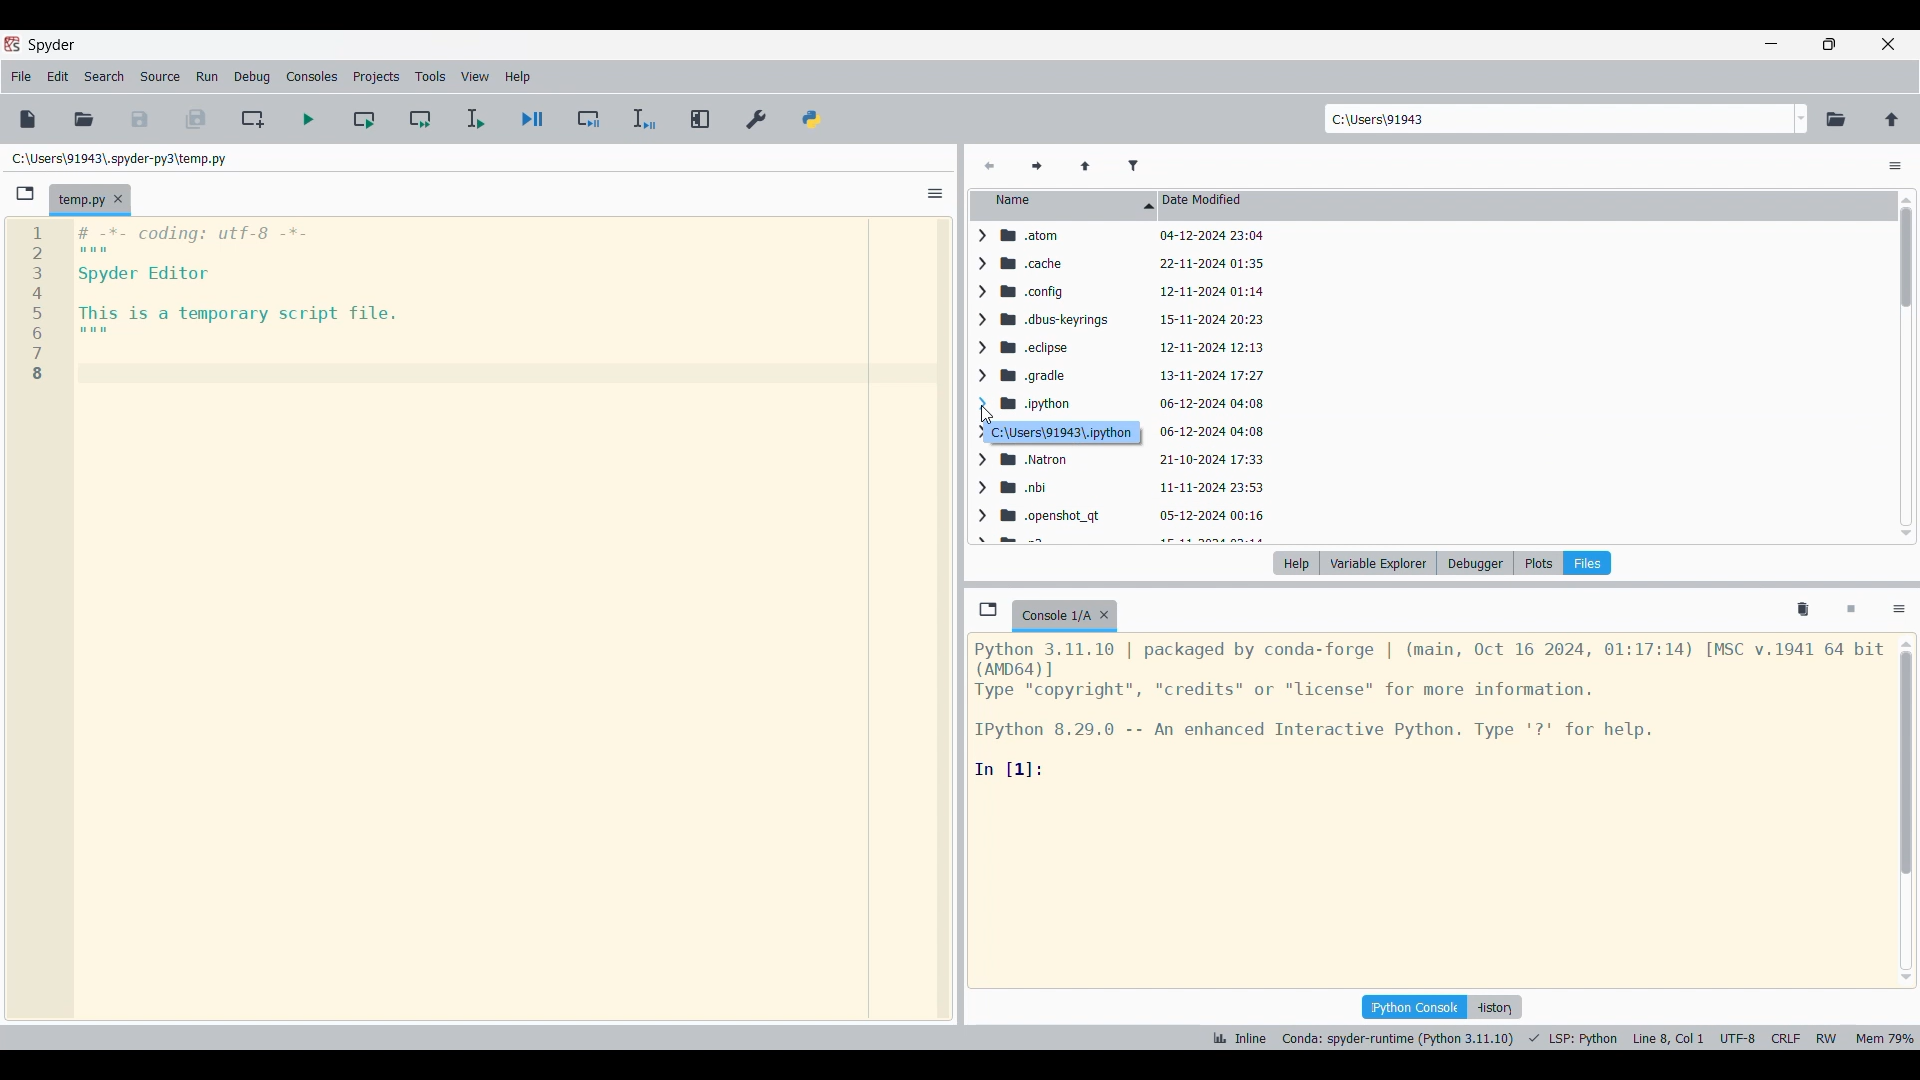 This screenshot has width=1920, height=1080. Describe the element at coordinates (1829, 44) in the screenshot. I see `Show in smaller tab` at that location.